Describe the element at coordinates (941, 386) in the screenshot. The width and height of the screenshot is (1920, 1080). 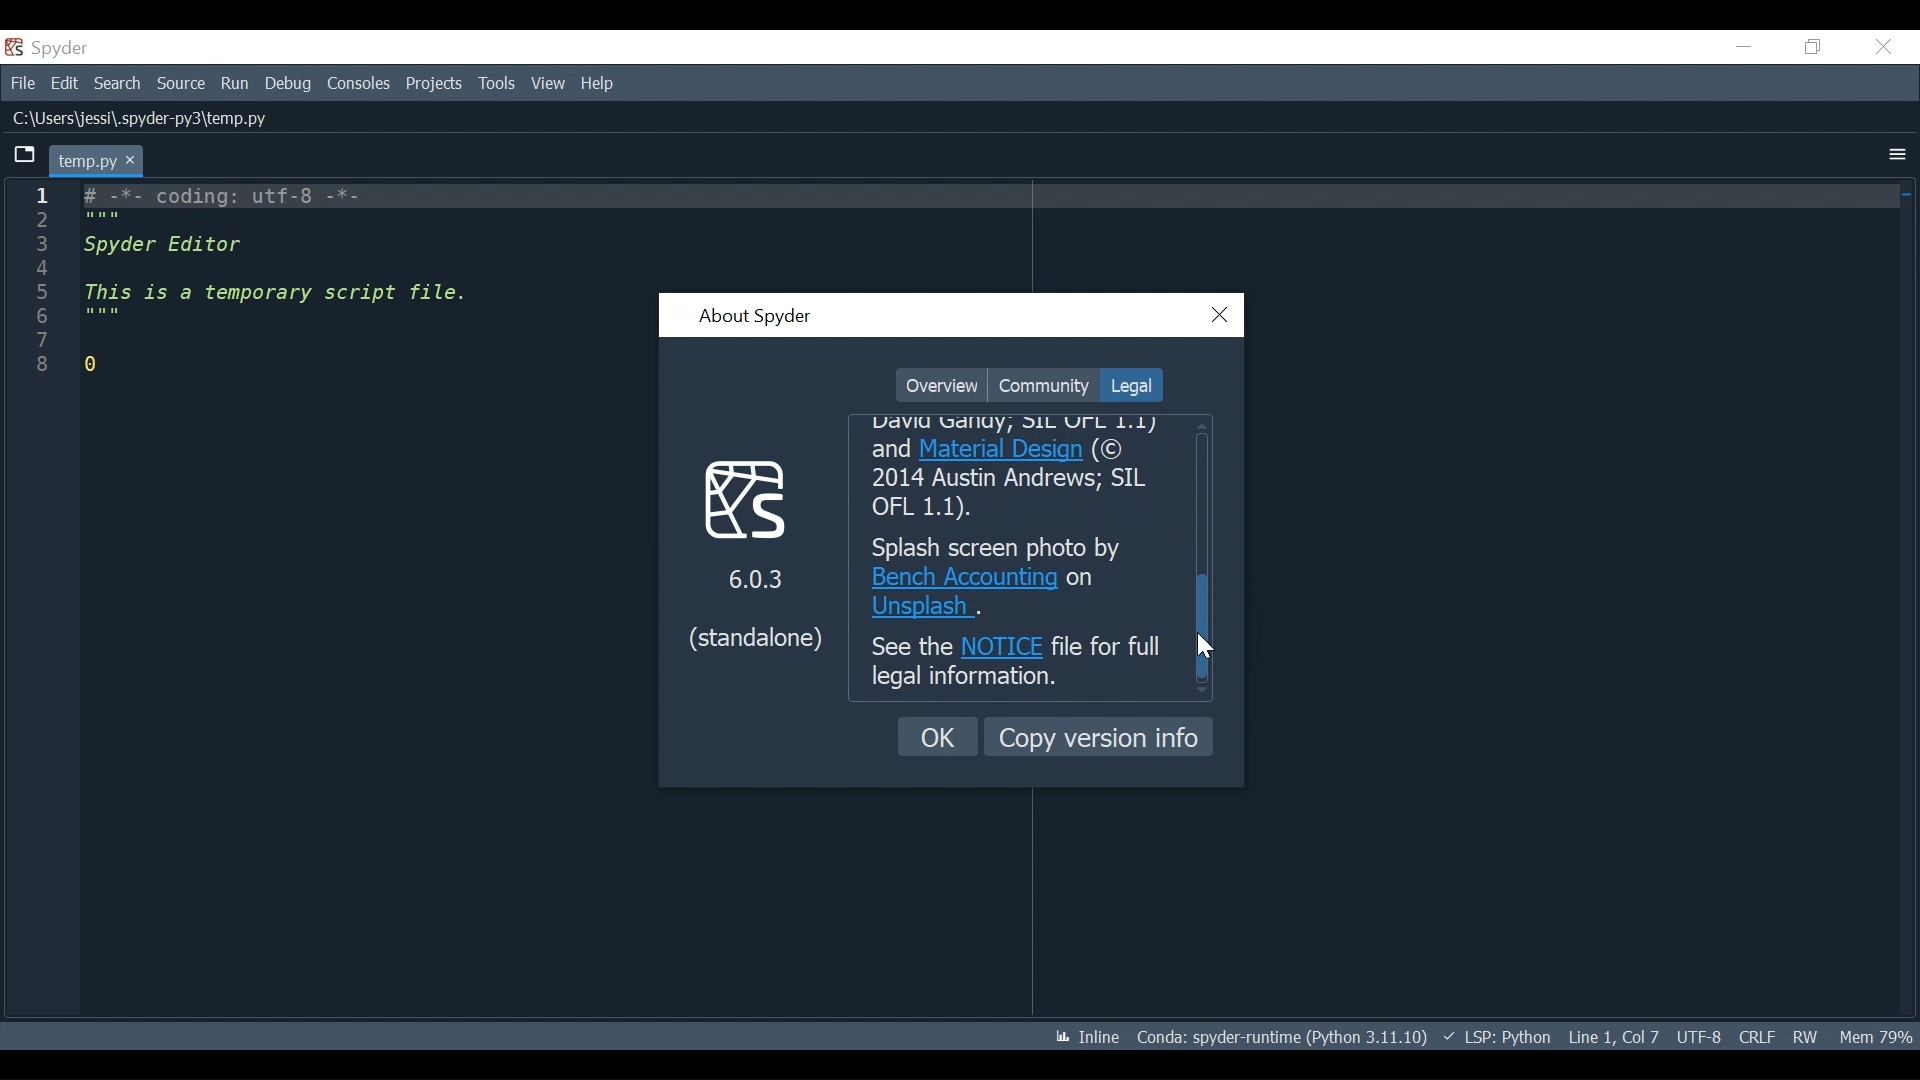
I see `Overview` at that location.